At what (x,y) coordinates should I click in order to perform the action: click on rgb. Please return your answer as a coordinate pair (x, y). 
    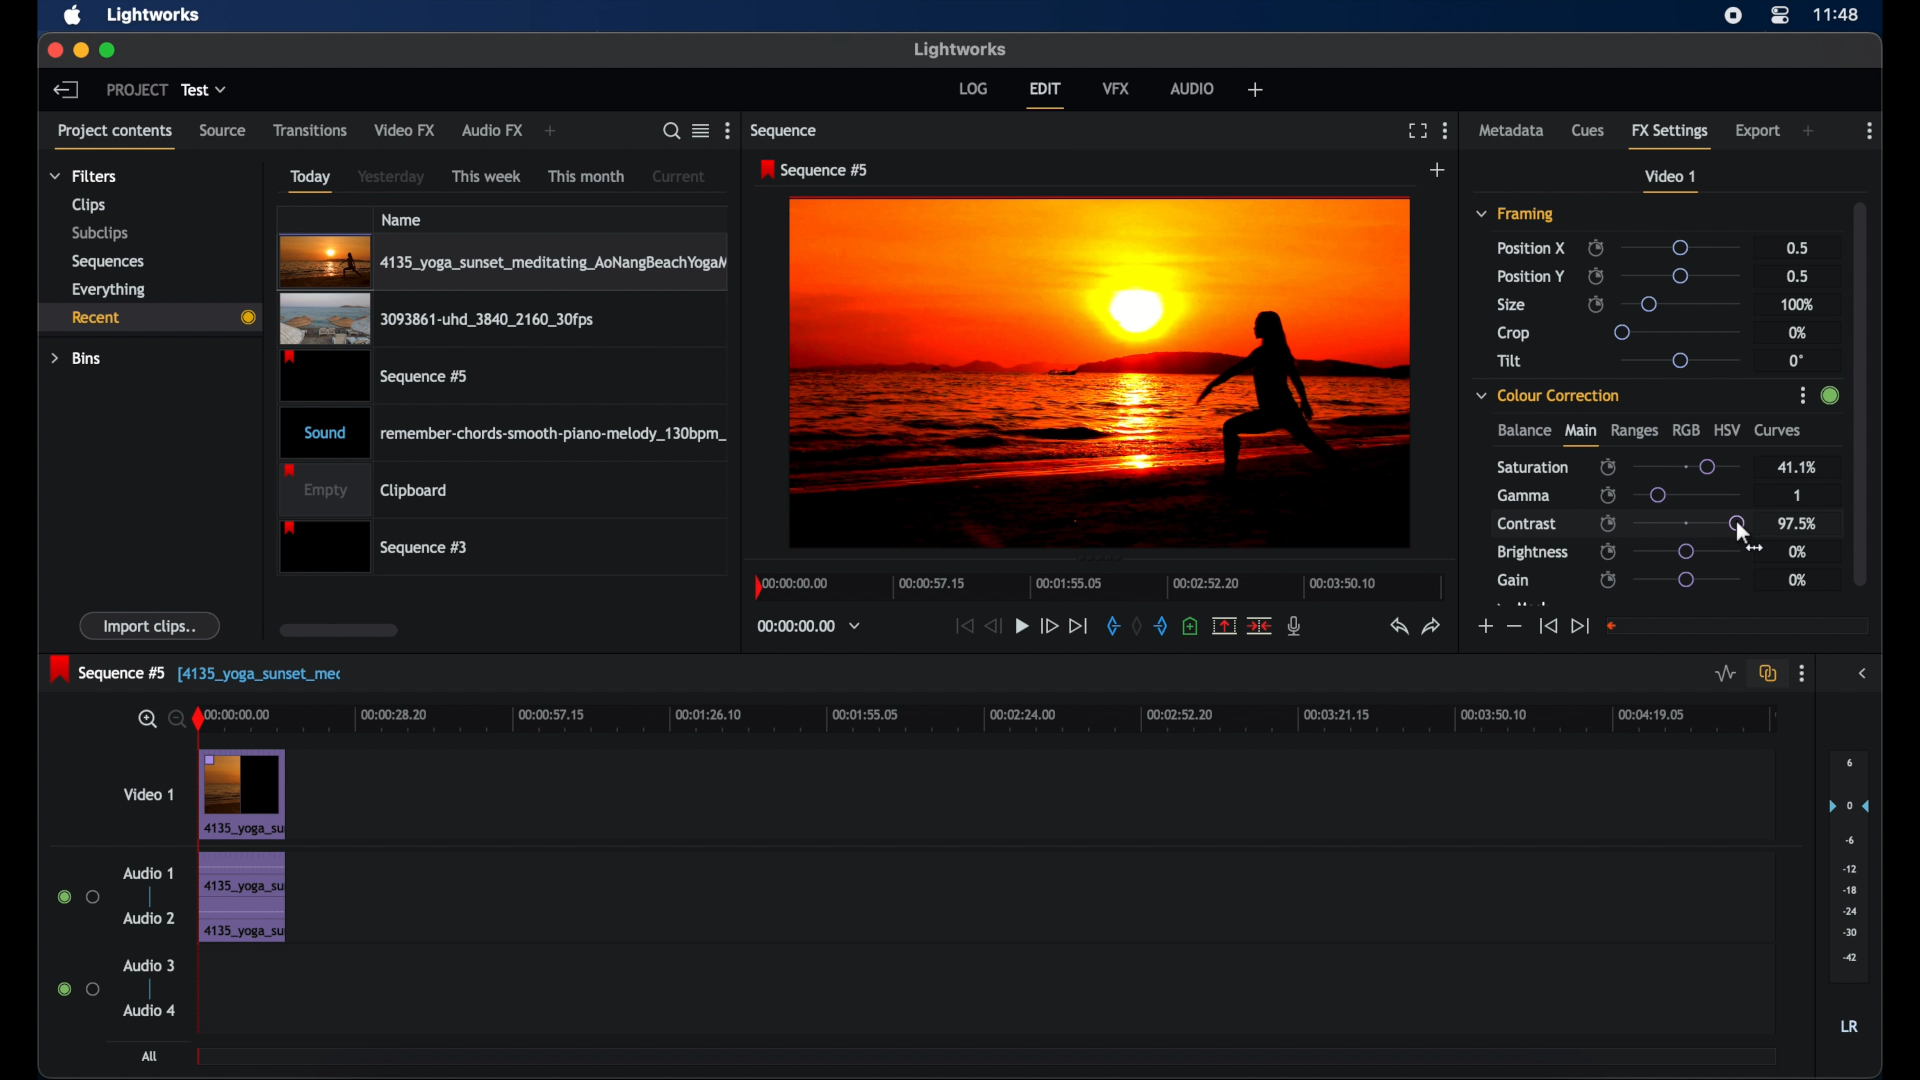
    Looking at the image, I should click on (1686, 429).